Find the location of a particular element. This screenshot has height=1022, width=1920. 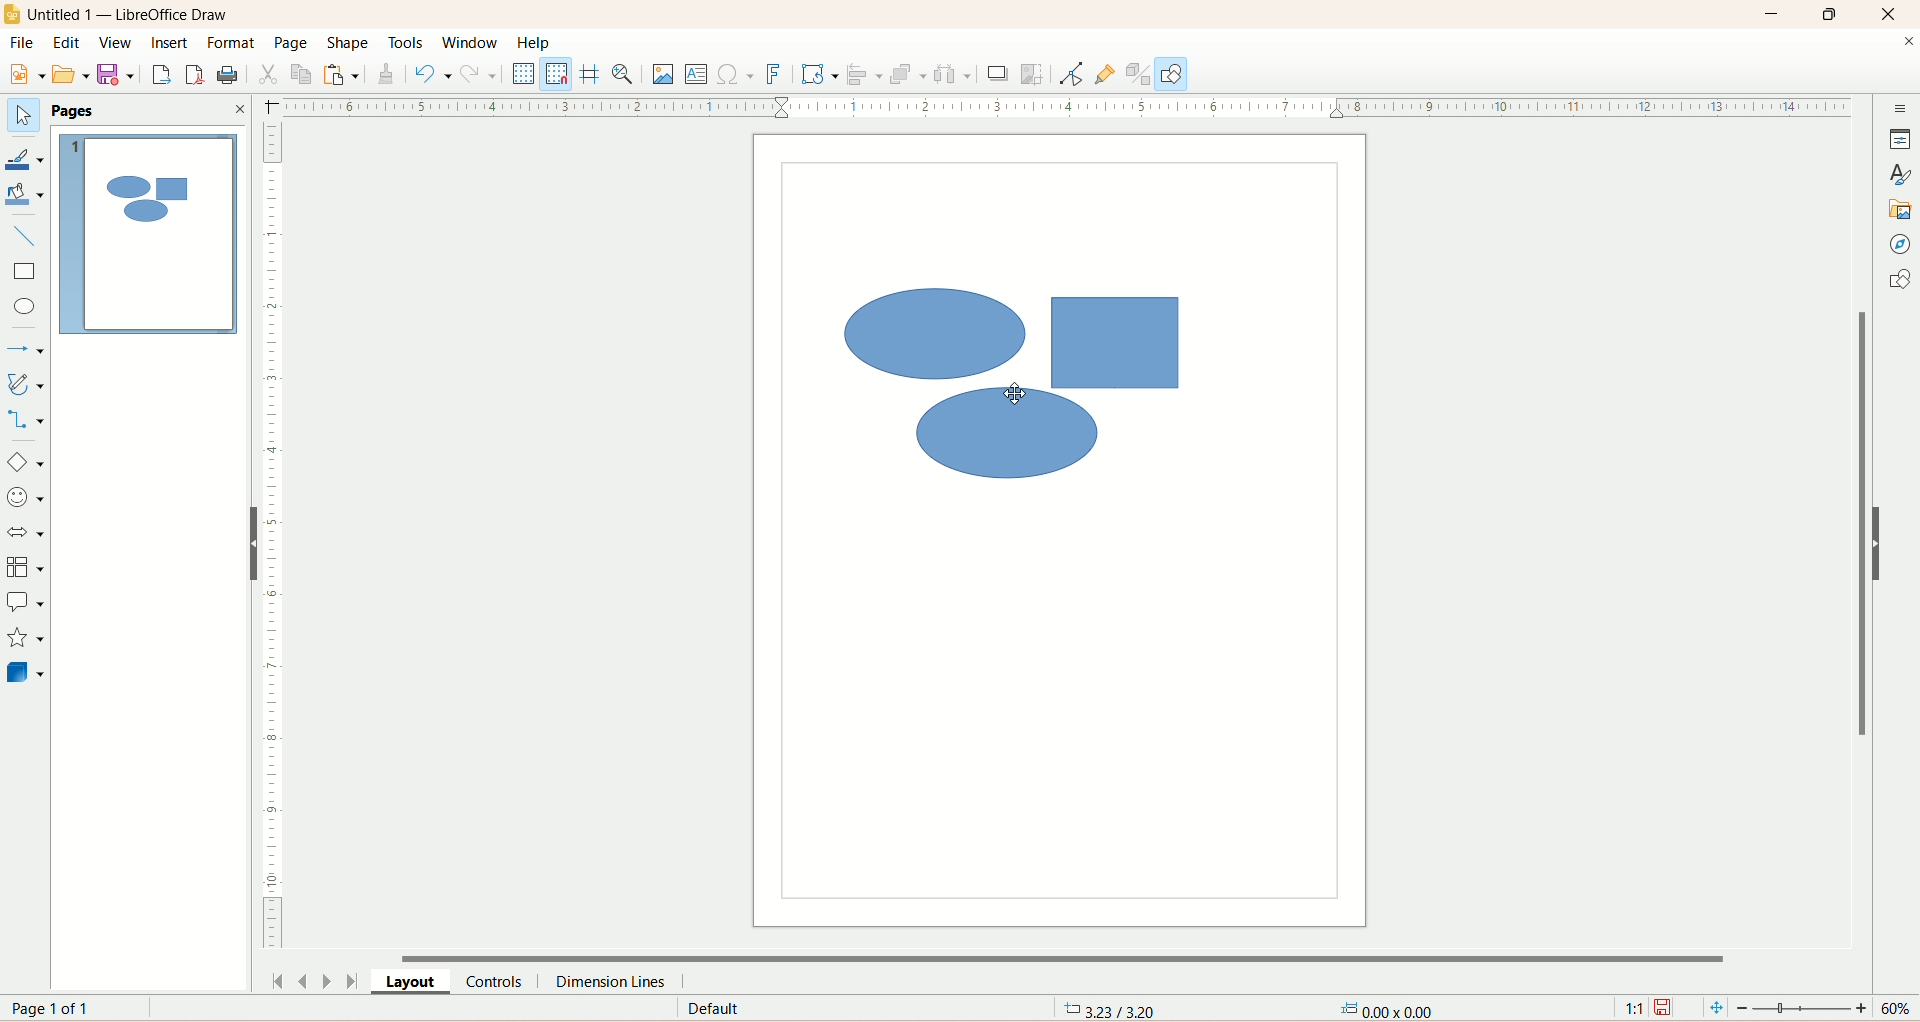

hide is located at coordinates (253, 544).